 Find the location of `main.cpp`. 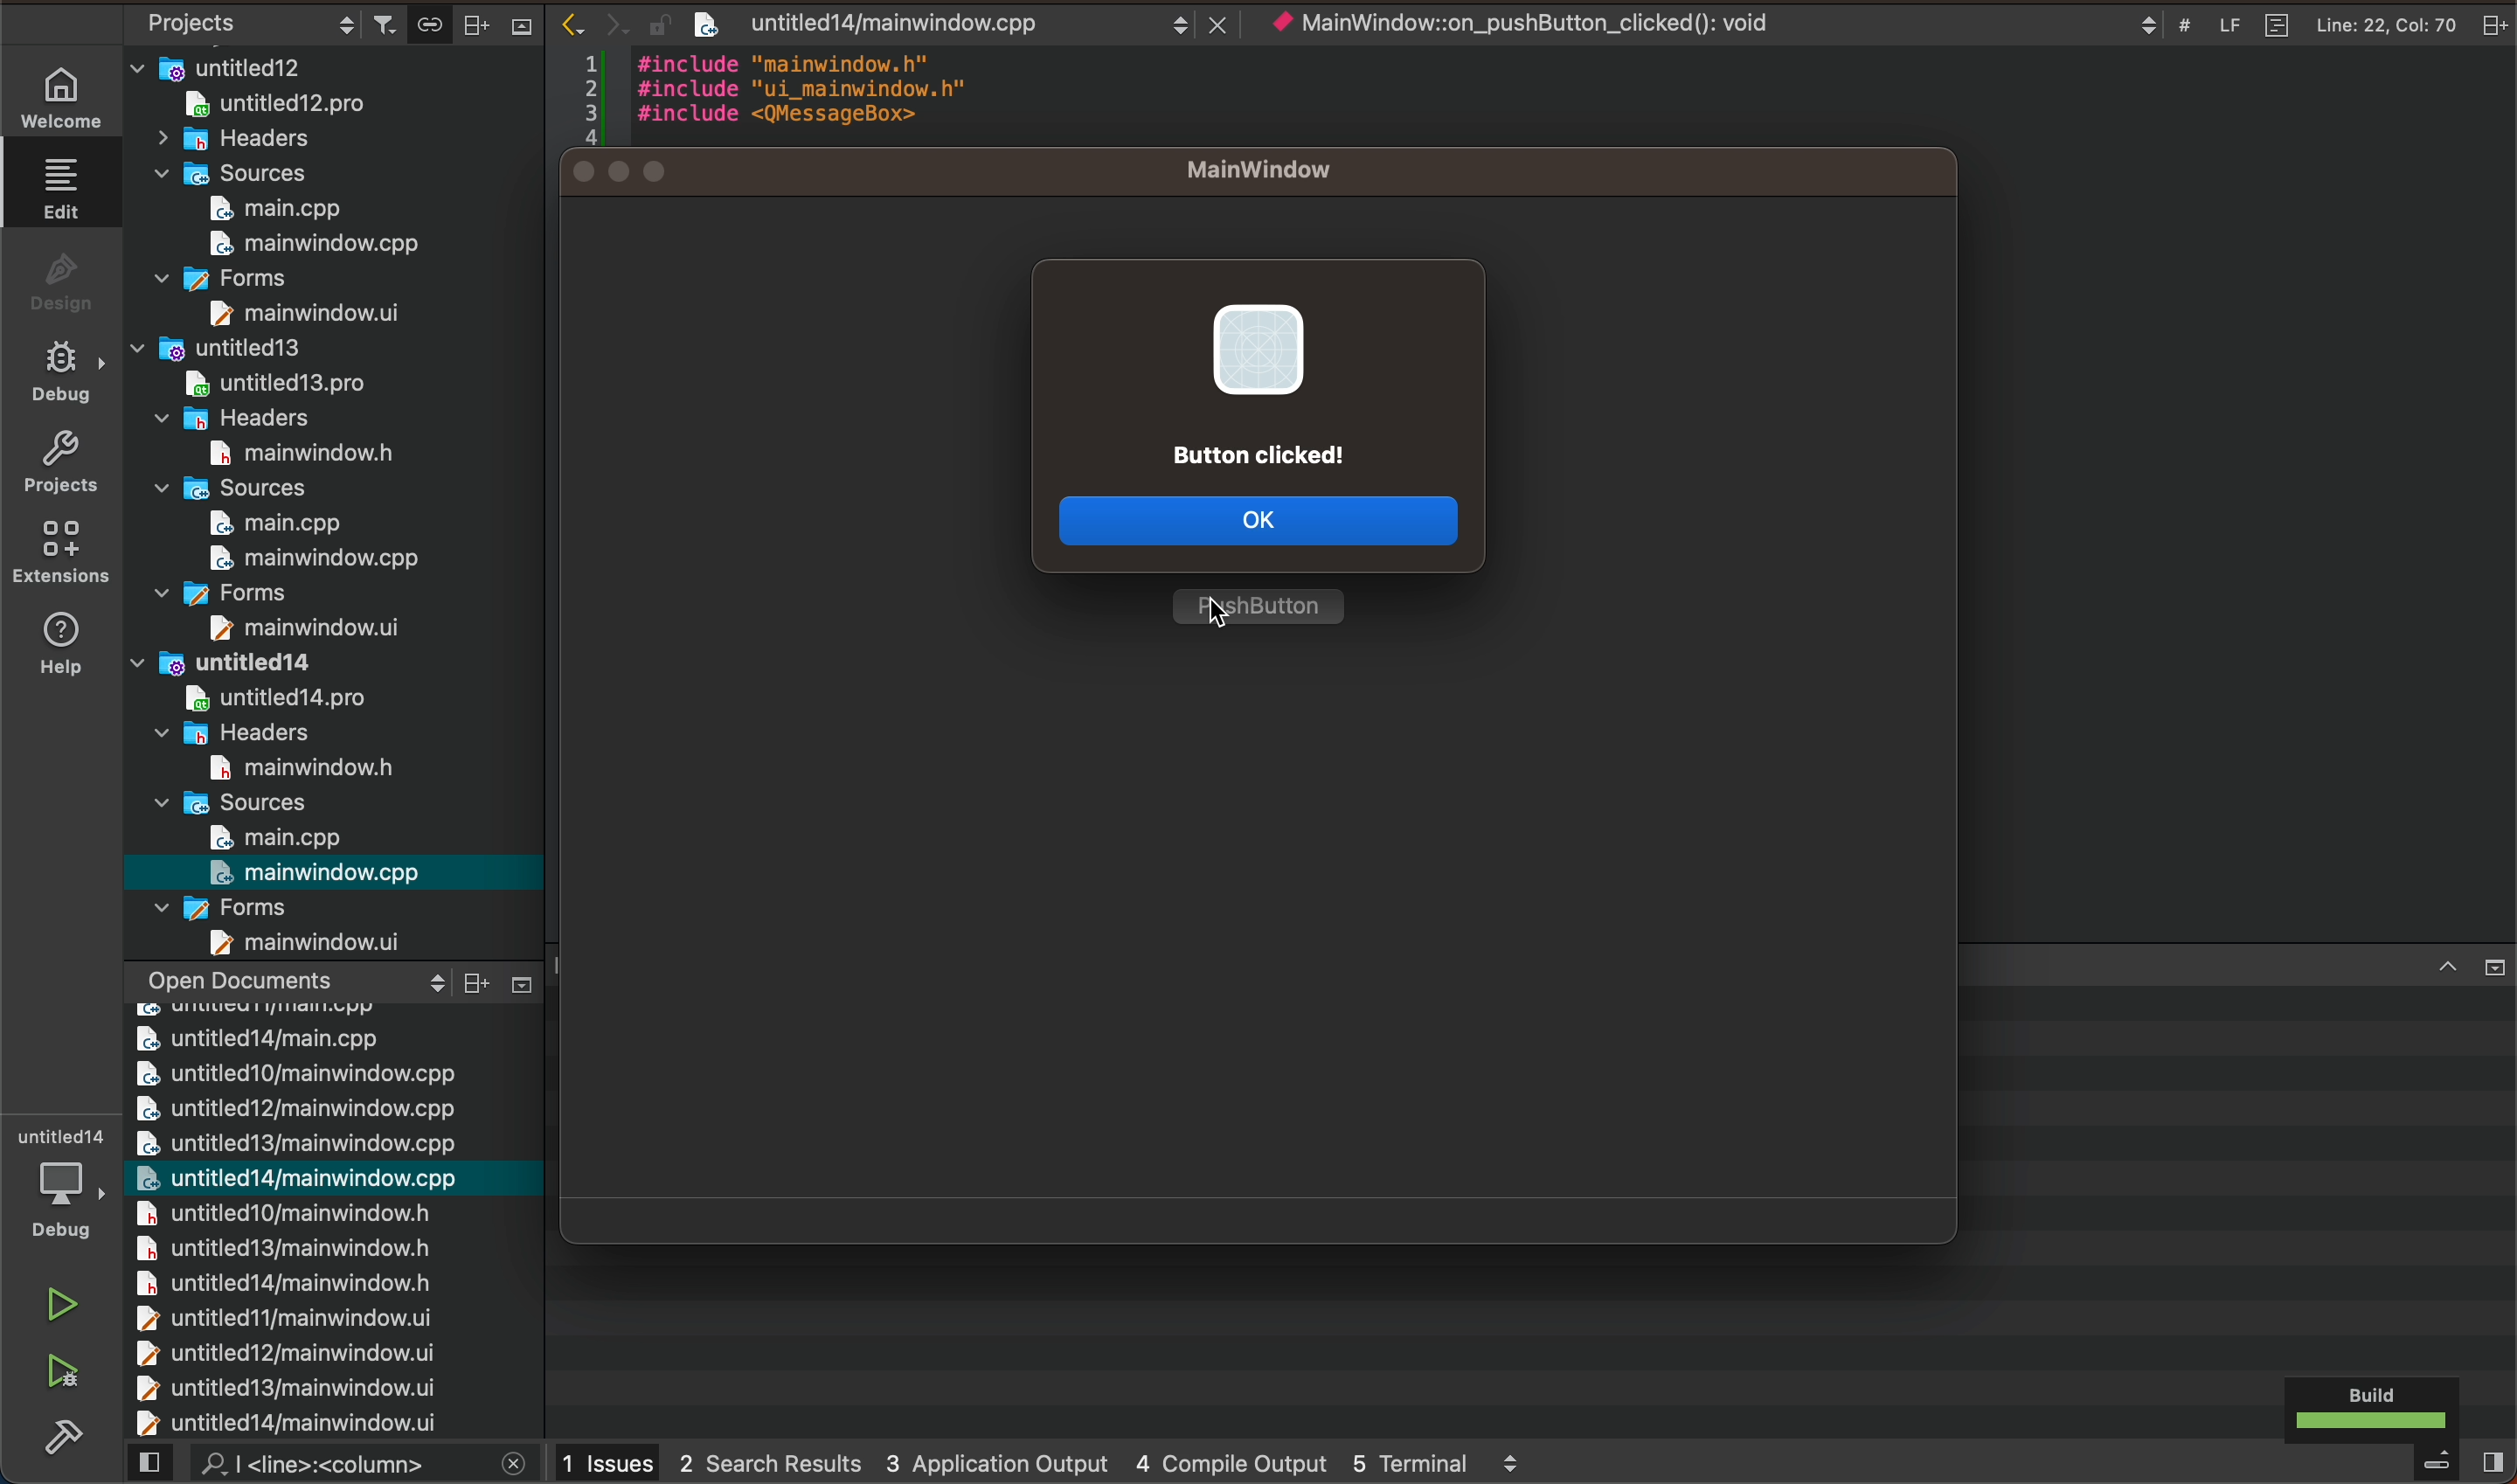

main.cpp is located at coordinates (282, 837).